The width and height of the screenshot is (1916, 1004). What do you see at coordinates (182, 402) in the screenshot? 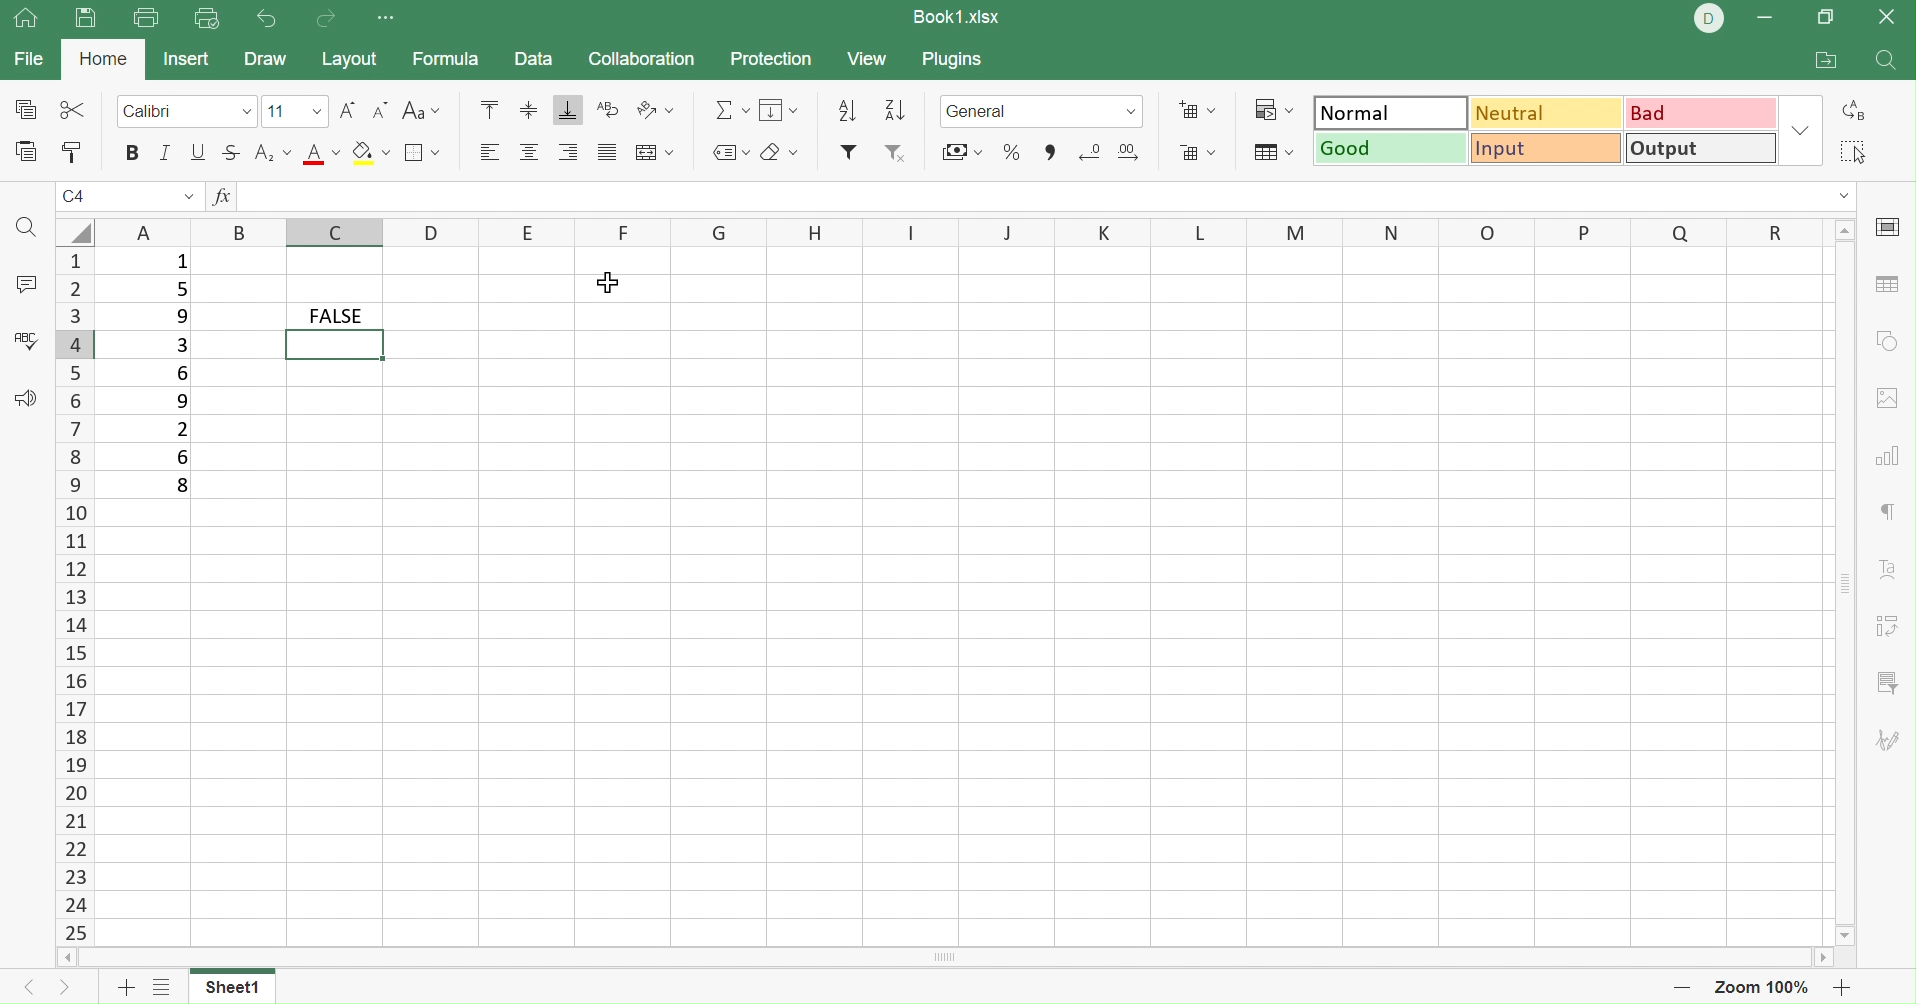
I see `9` at bounding box center [182, 402].